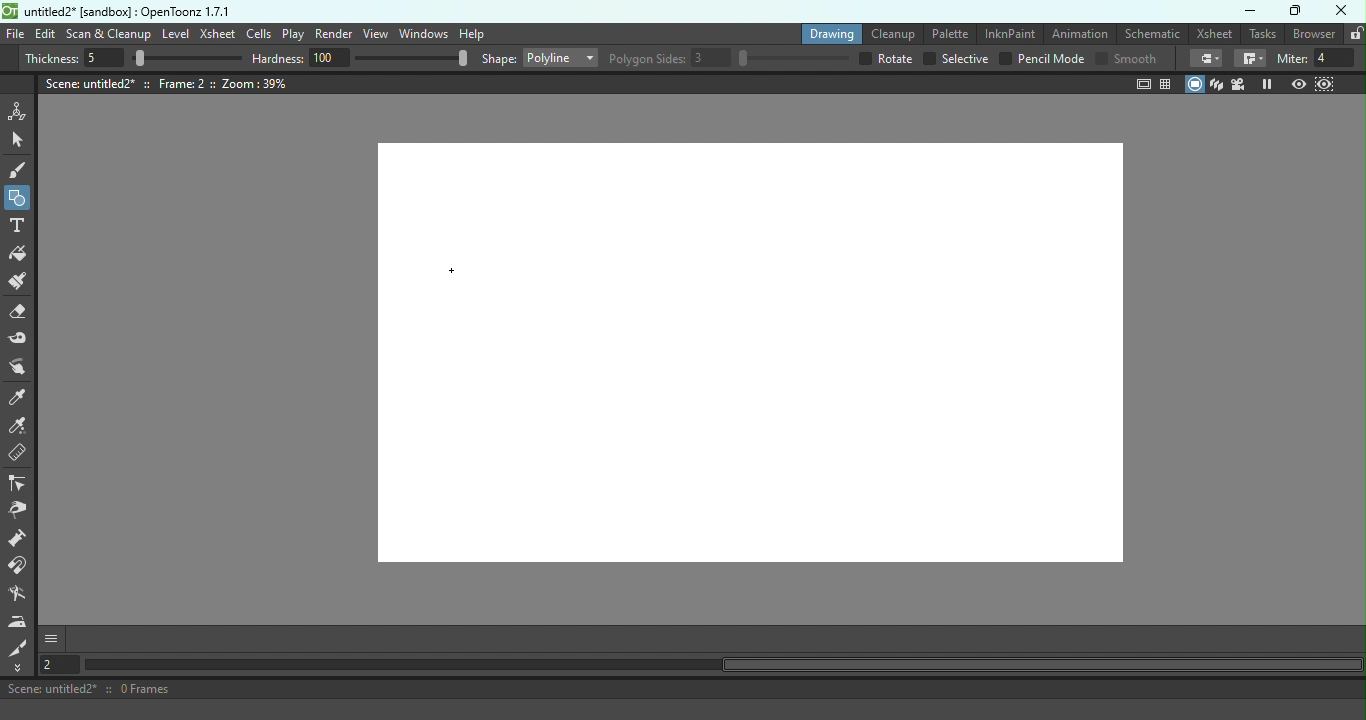 The height and width of the screenshot is (720, 1366). I want to click on Help, so click(471, 33).